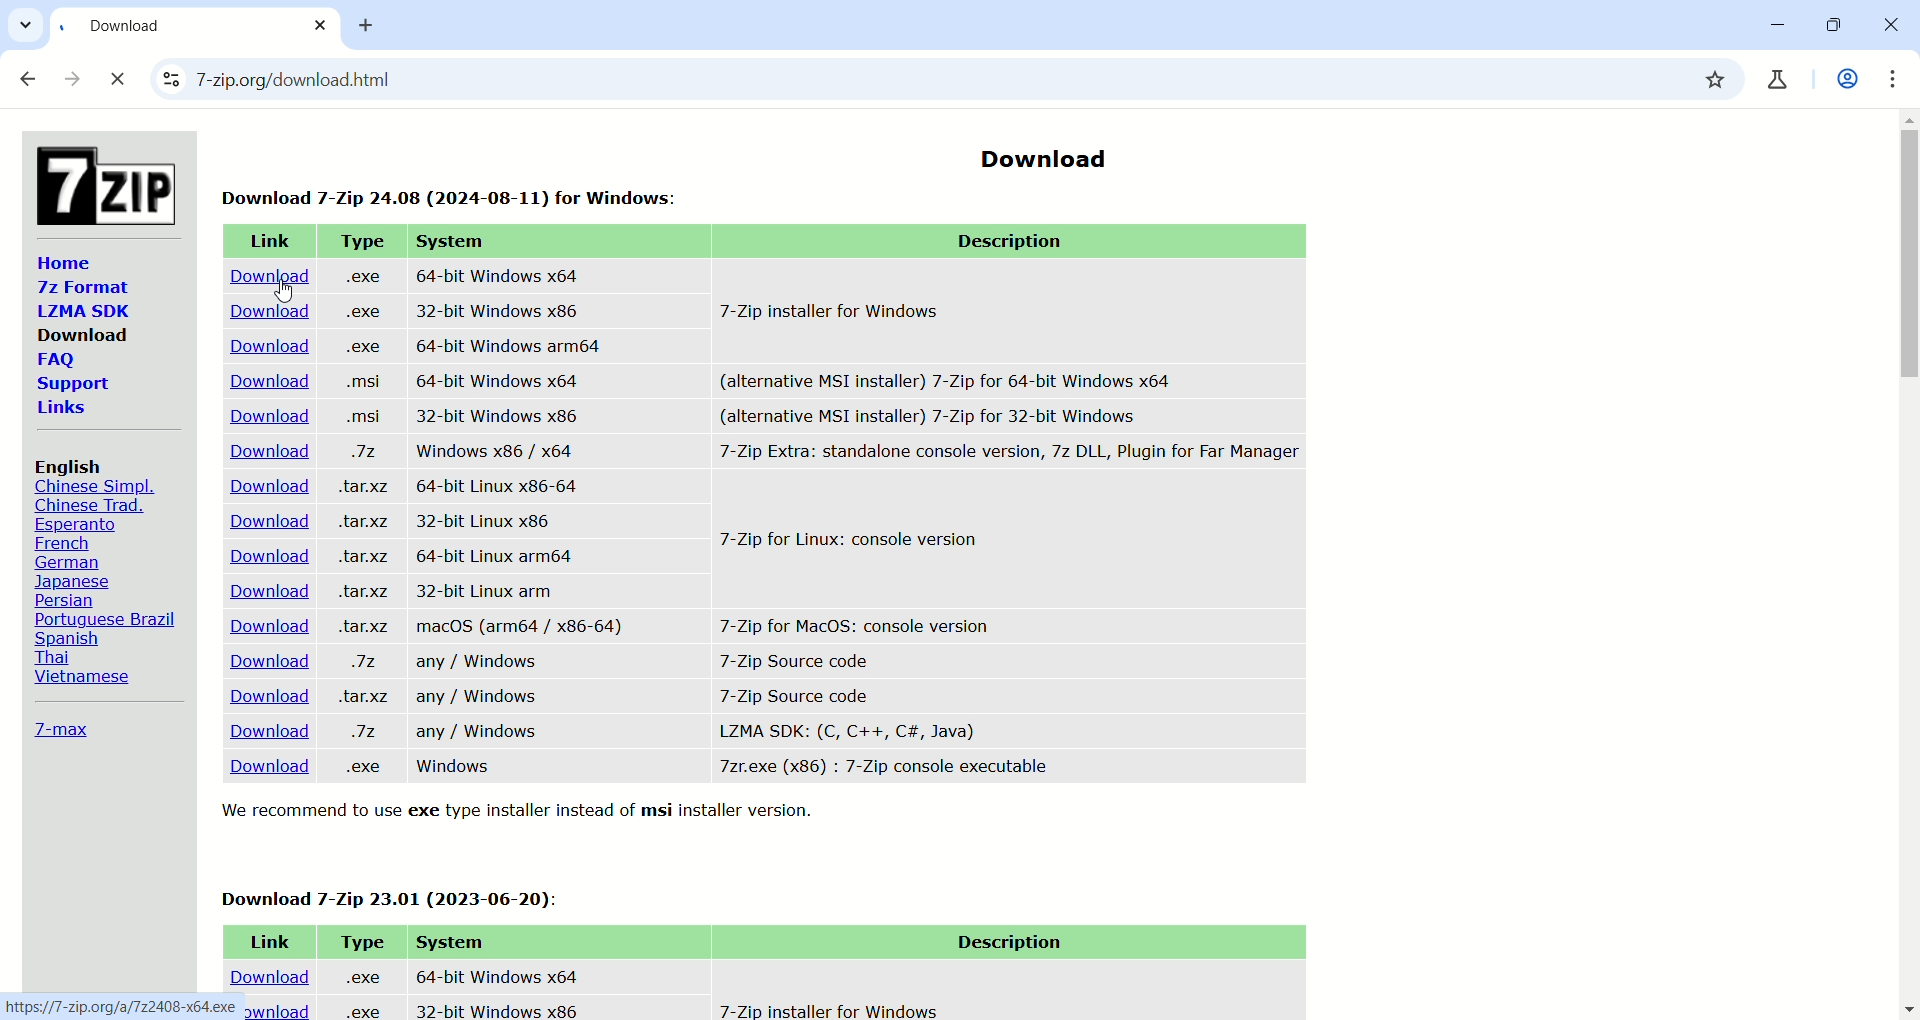  Describe the element at coordinates (72, 385) in the screenshot. I see `Support` at that location.